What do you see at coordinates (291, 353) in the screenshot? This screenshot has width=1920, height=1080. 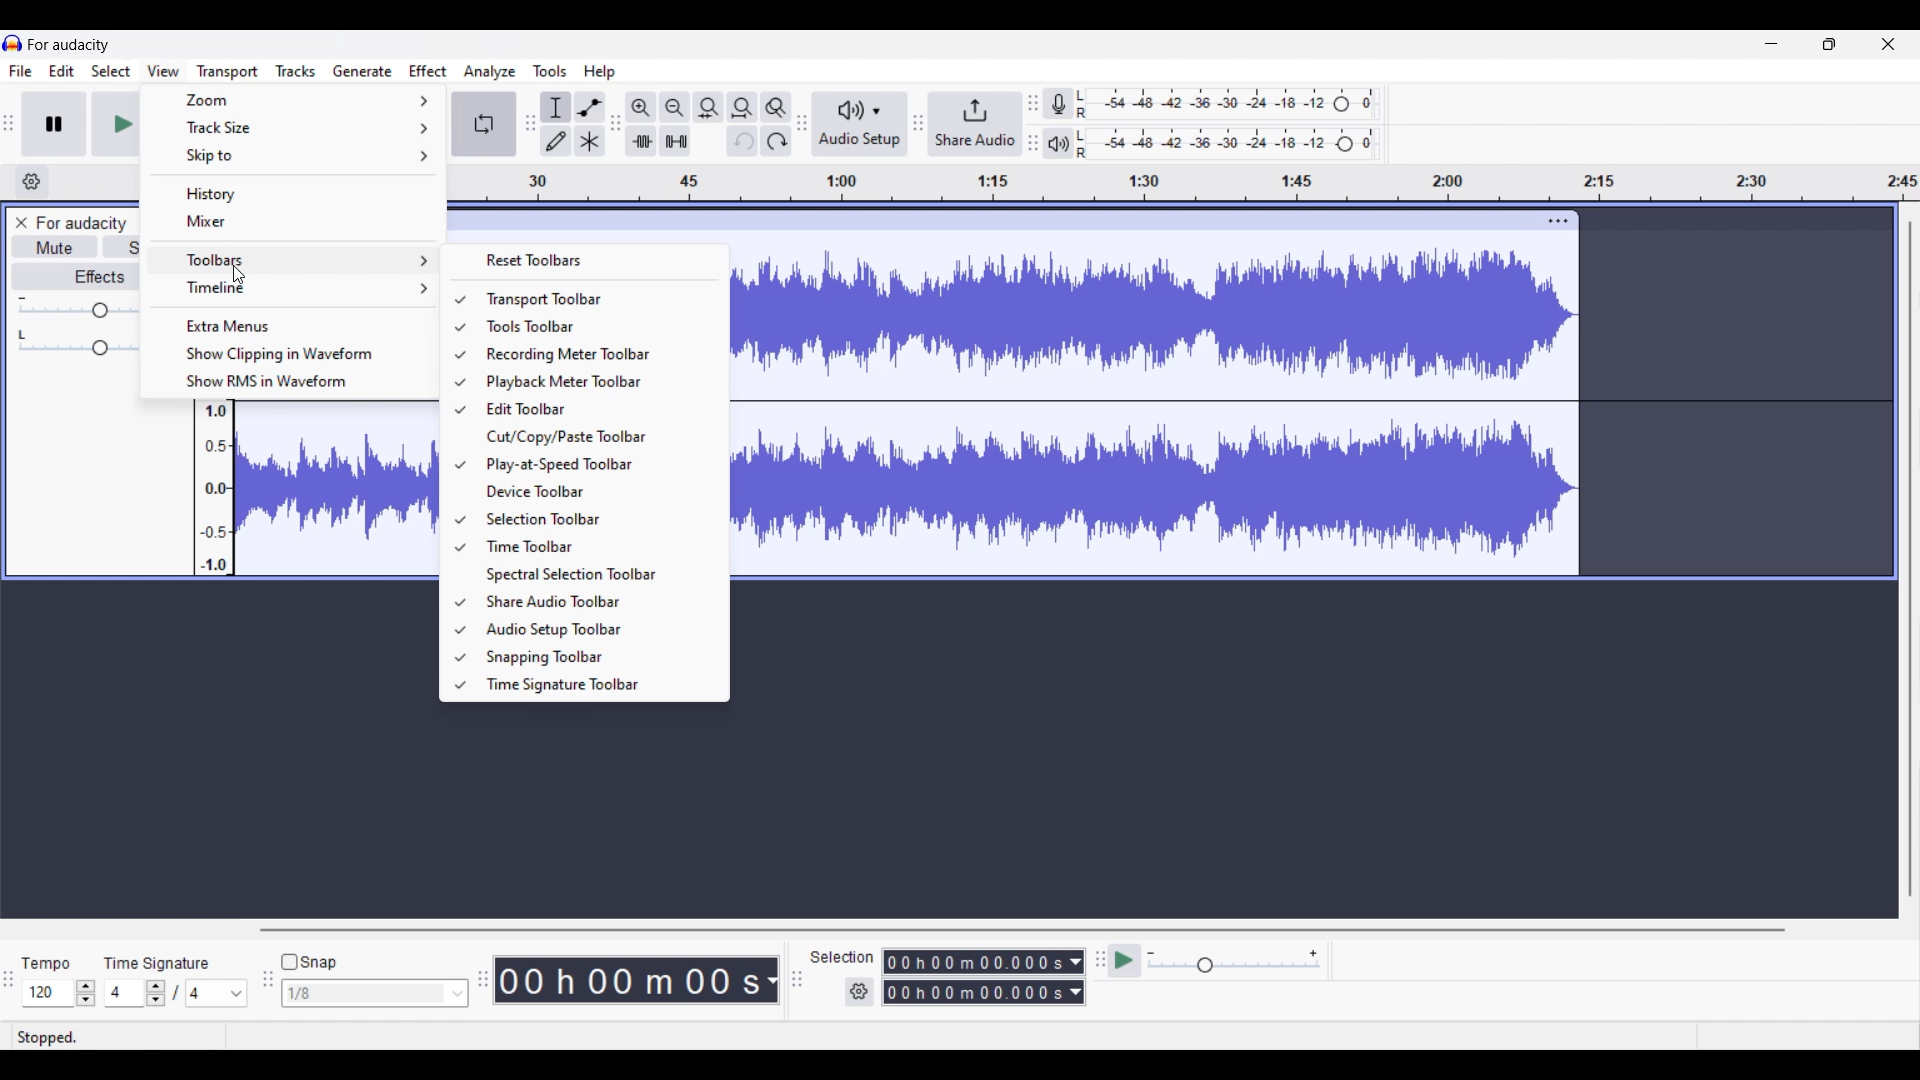 I see `Show clipping in waveform` at bounding box center [291, 353].